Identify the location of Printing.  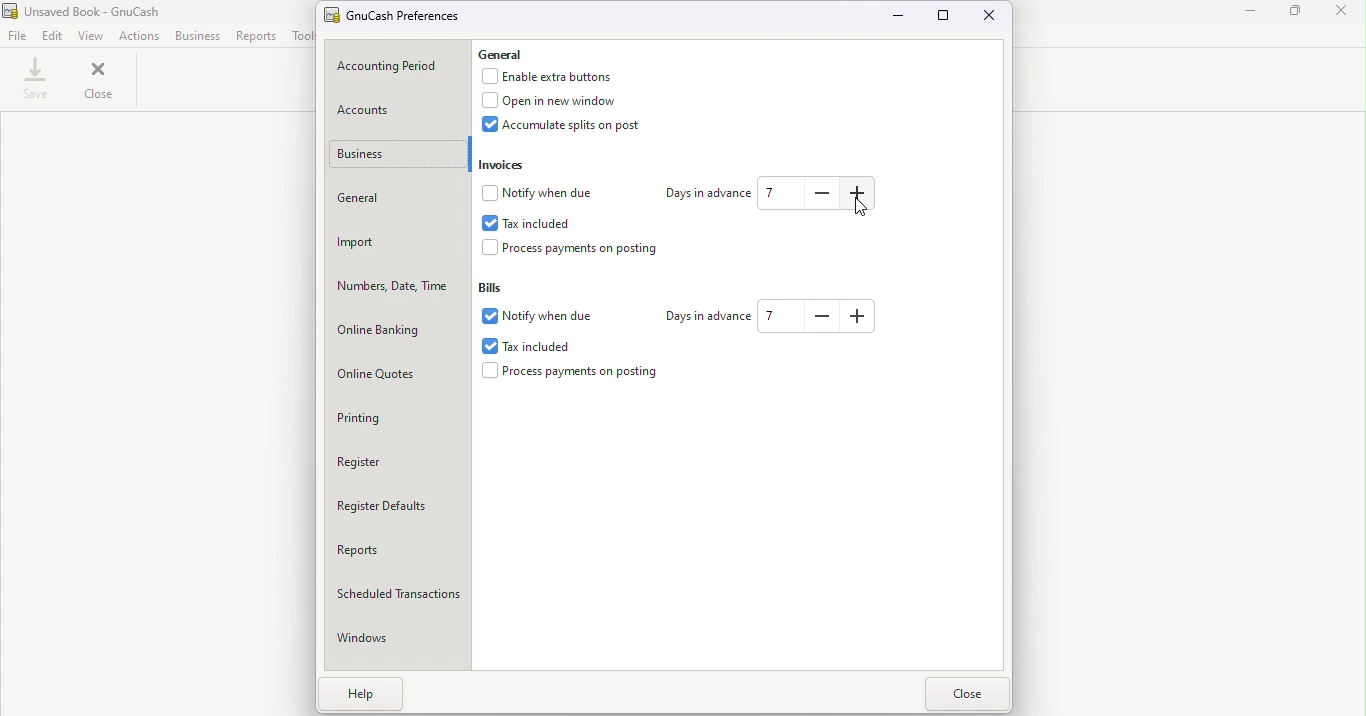
(401, 418).